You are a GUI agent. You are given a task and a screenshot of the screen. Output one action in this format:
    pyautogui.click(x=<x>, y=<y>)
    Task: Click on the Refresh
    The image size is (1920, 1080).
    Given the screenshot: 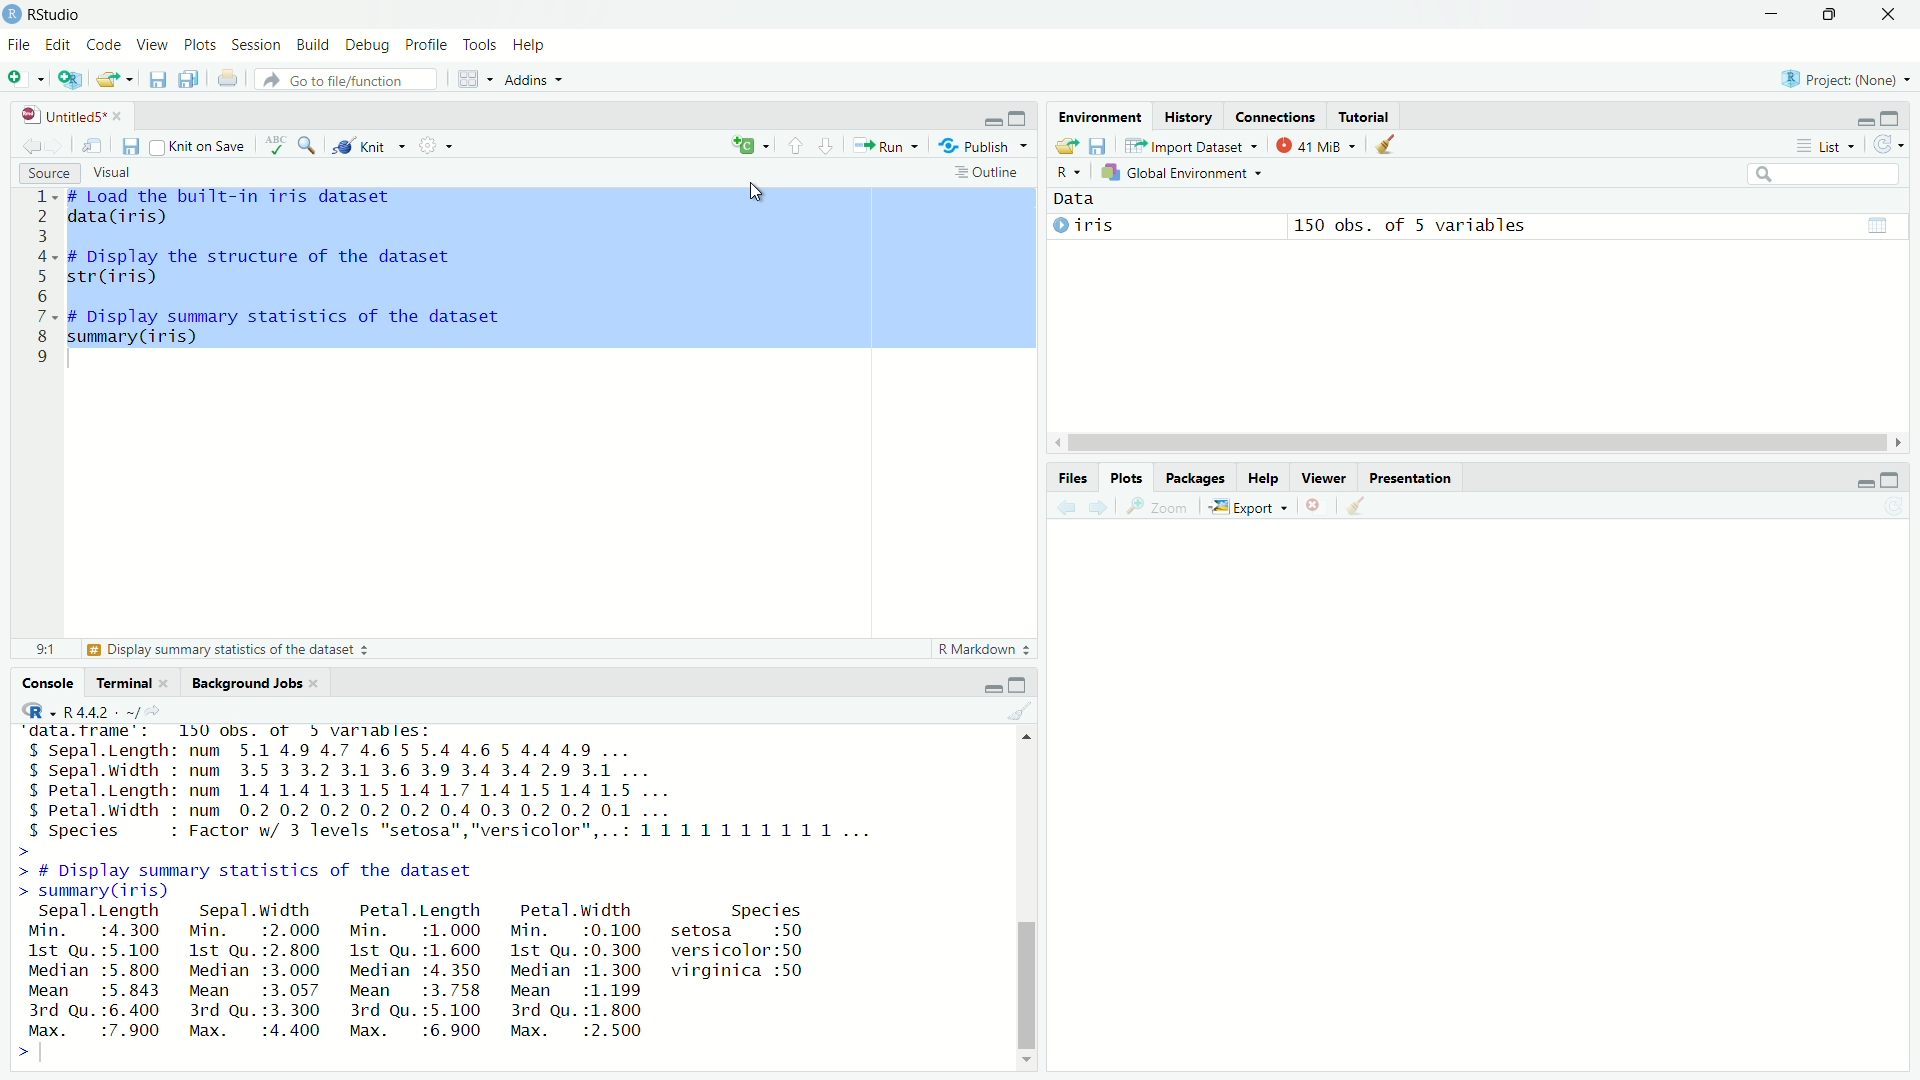 What is the action you would take?
    pyautogui.click(x=1887, y=145)
    